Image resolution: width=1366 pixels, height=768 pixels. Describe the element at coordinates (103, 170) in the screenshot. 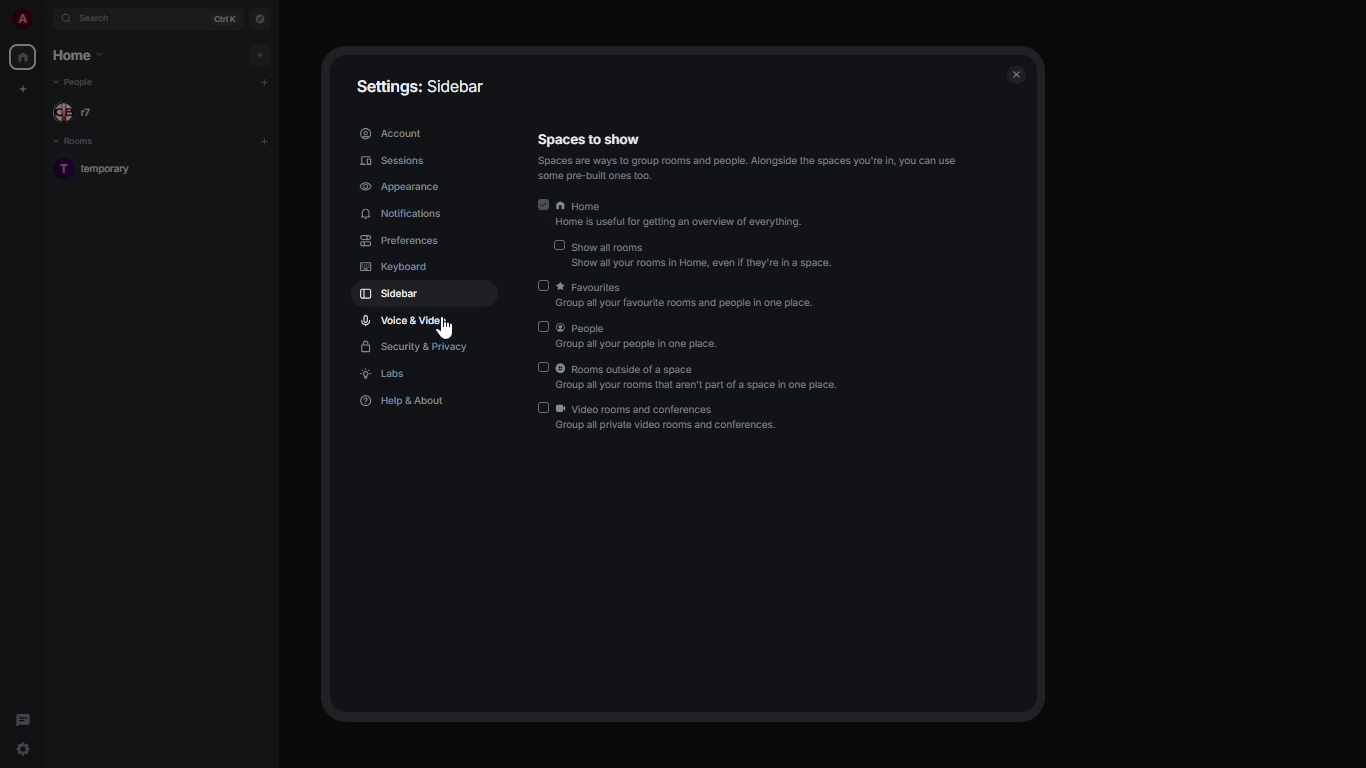

I see `room` at that location.